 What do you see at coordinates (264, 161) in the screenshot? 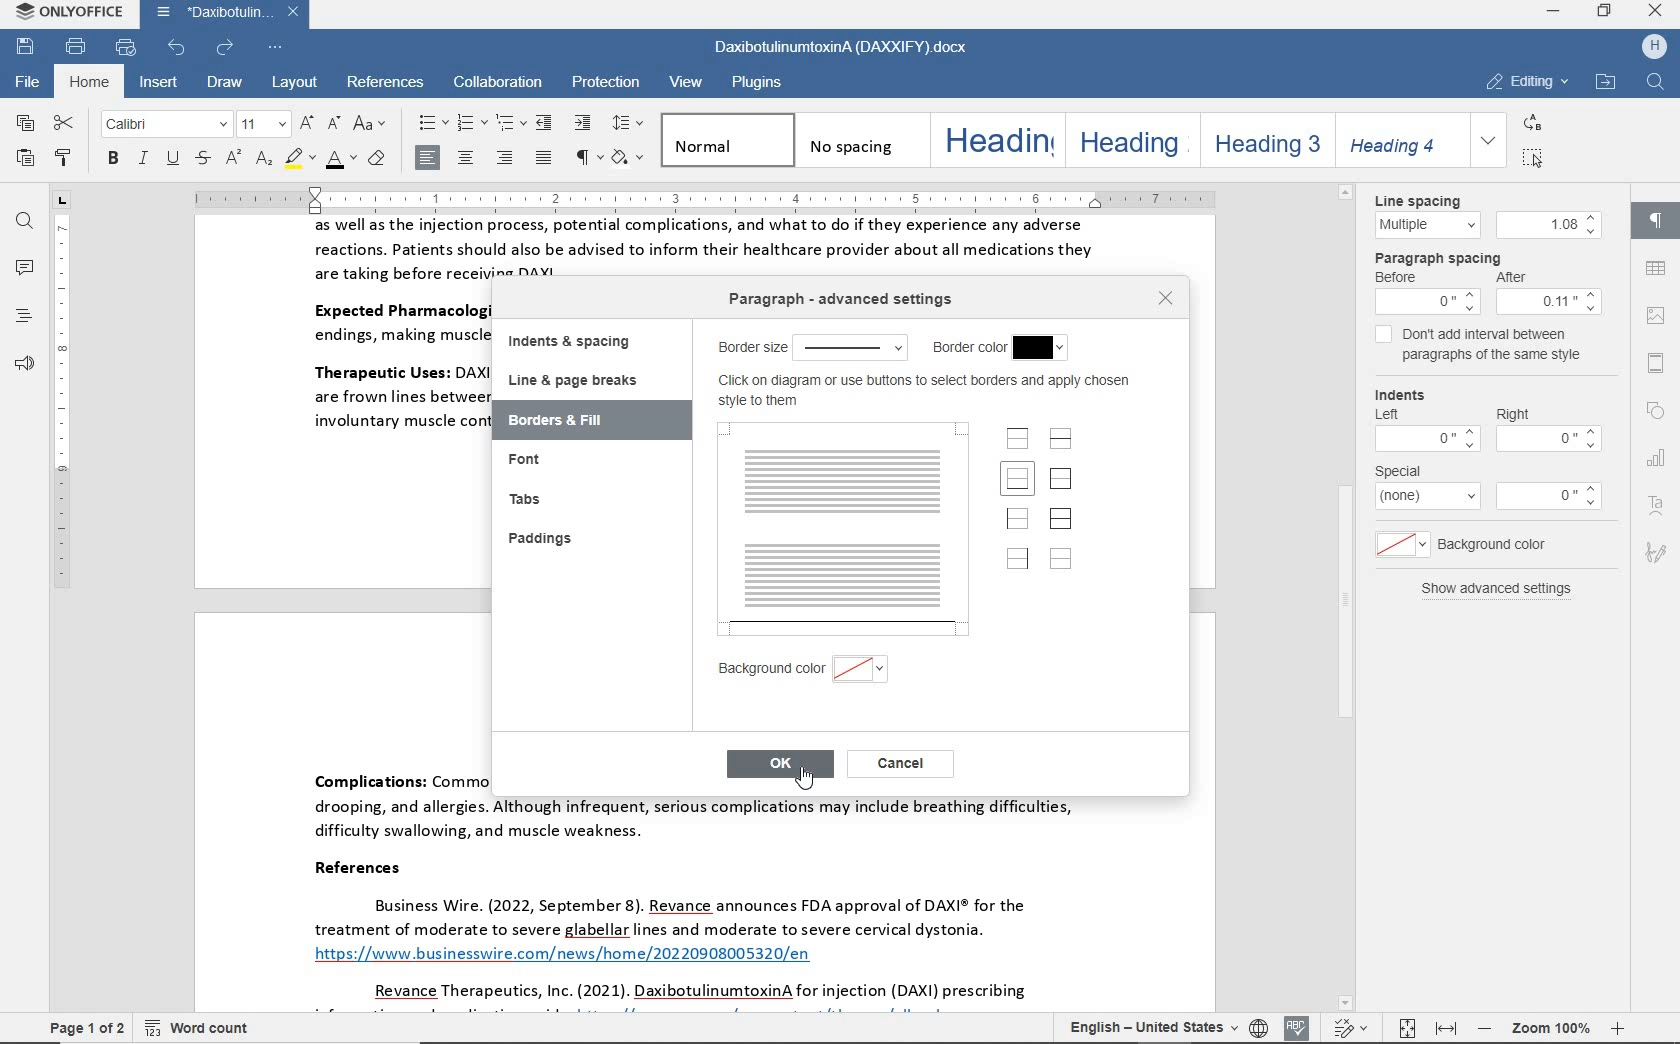
I see `subscript` at bounding box center [264, 161].